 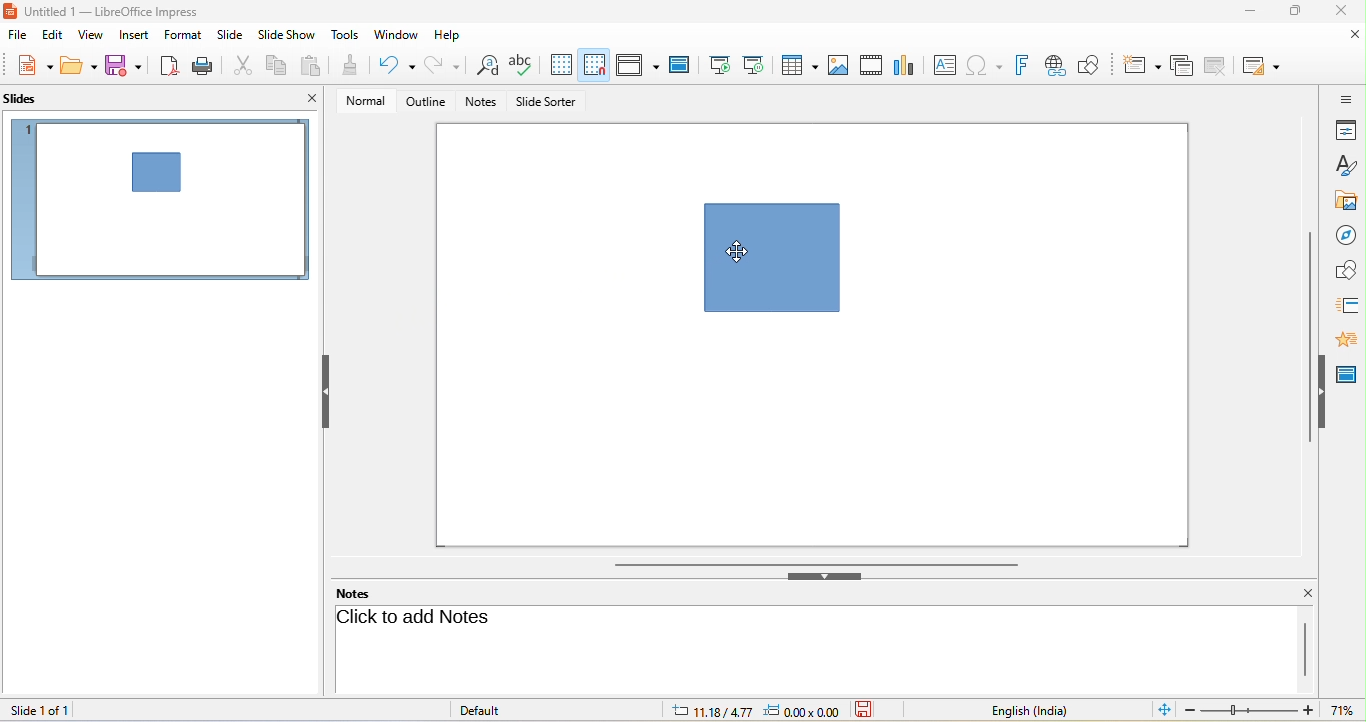 What do you see at coordinates (313, 67) in the screenshot?
I see `paste` at bounding box center [313, 67].